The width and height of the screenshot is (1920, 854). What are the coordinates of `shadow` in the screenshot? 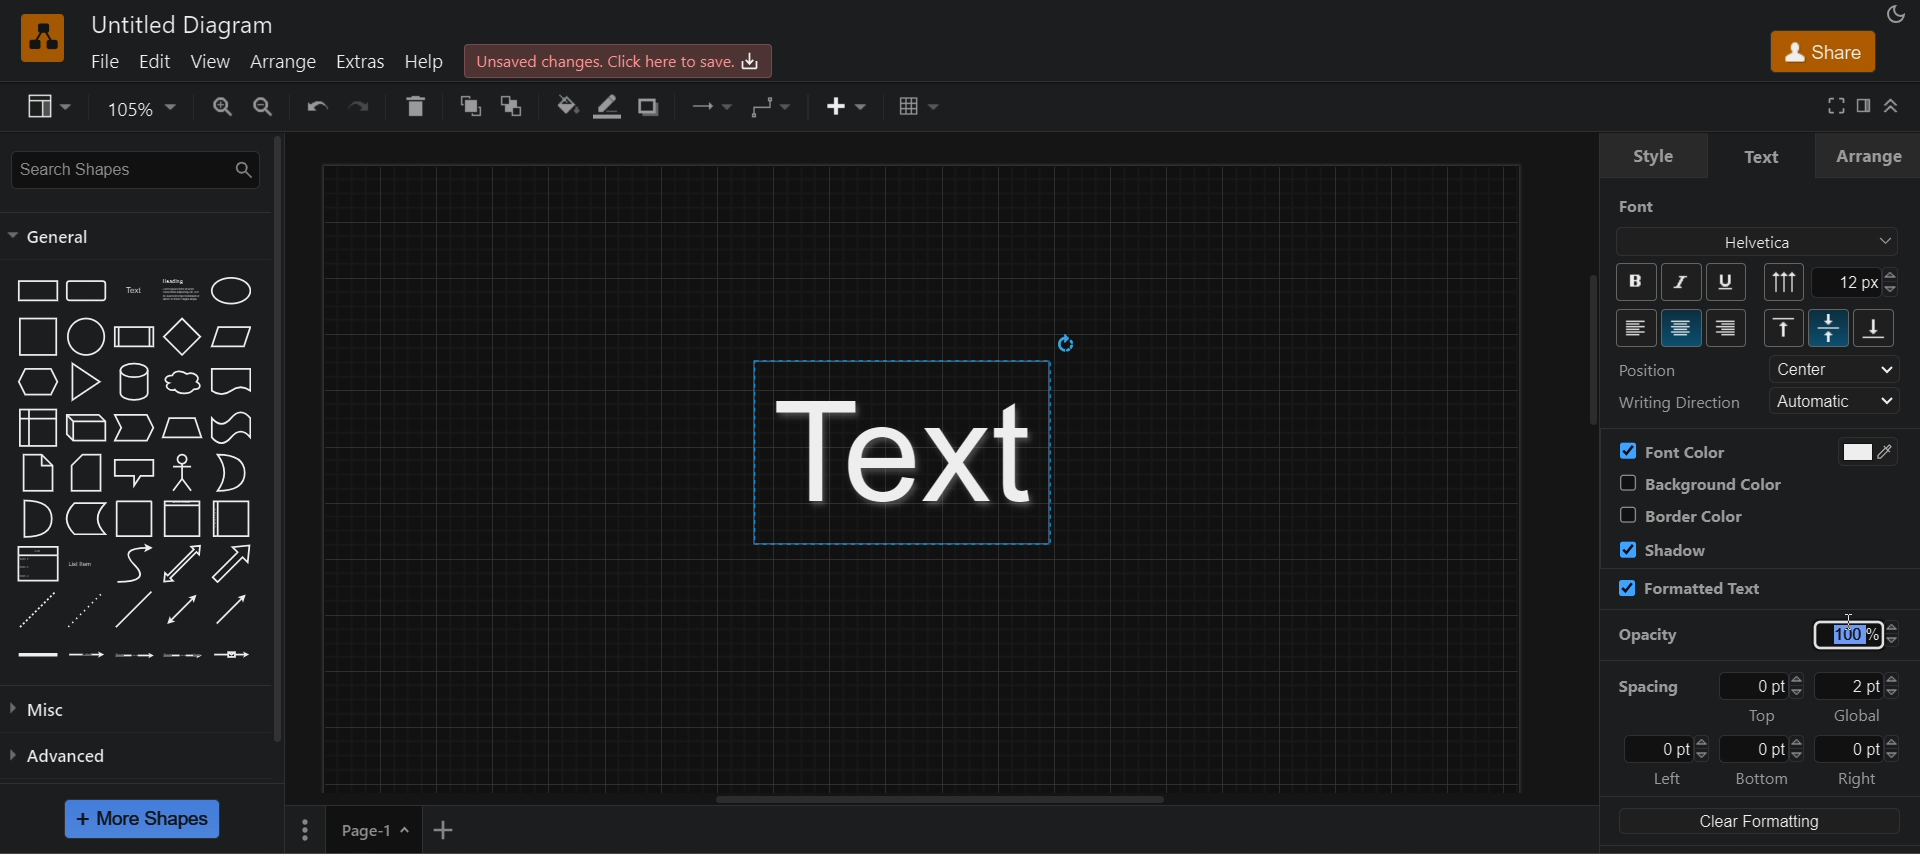 It's located at (1664, 548).